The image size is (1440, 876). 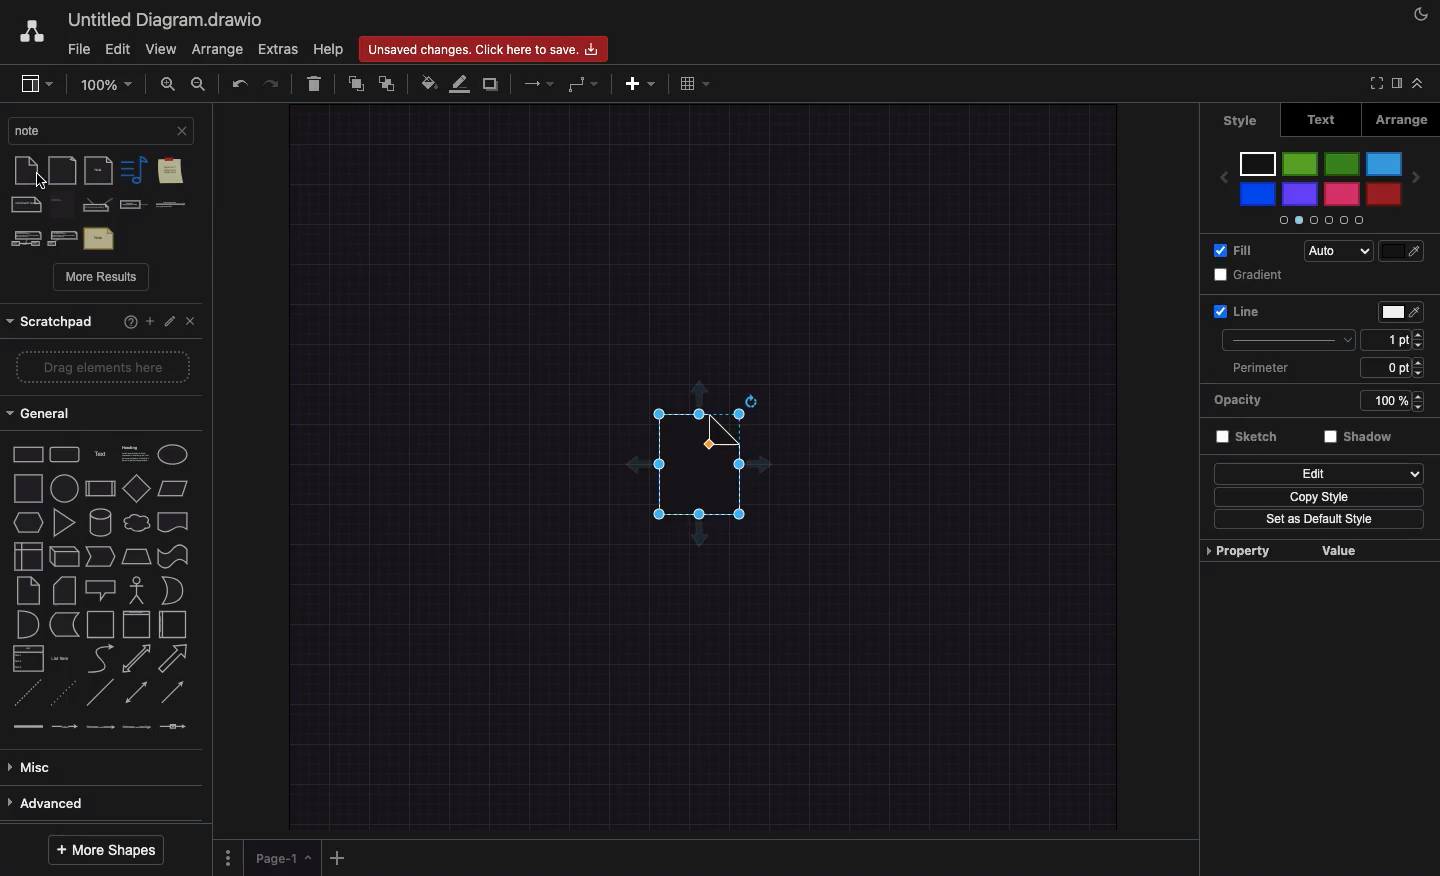 I want to click on close search bar, so click(x=182, y=130).